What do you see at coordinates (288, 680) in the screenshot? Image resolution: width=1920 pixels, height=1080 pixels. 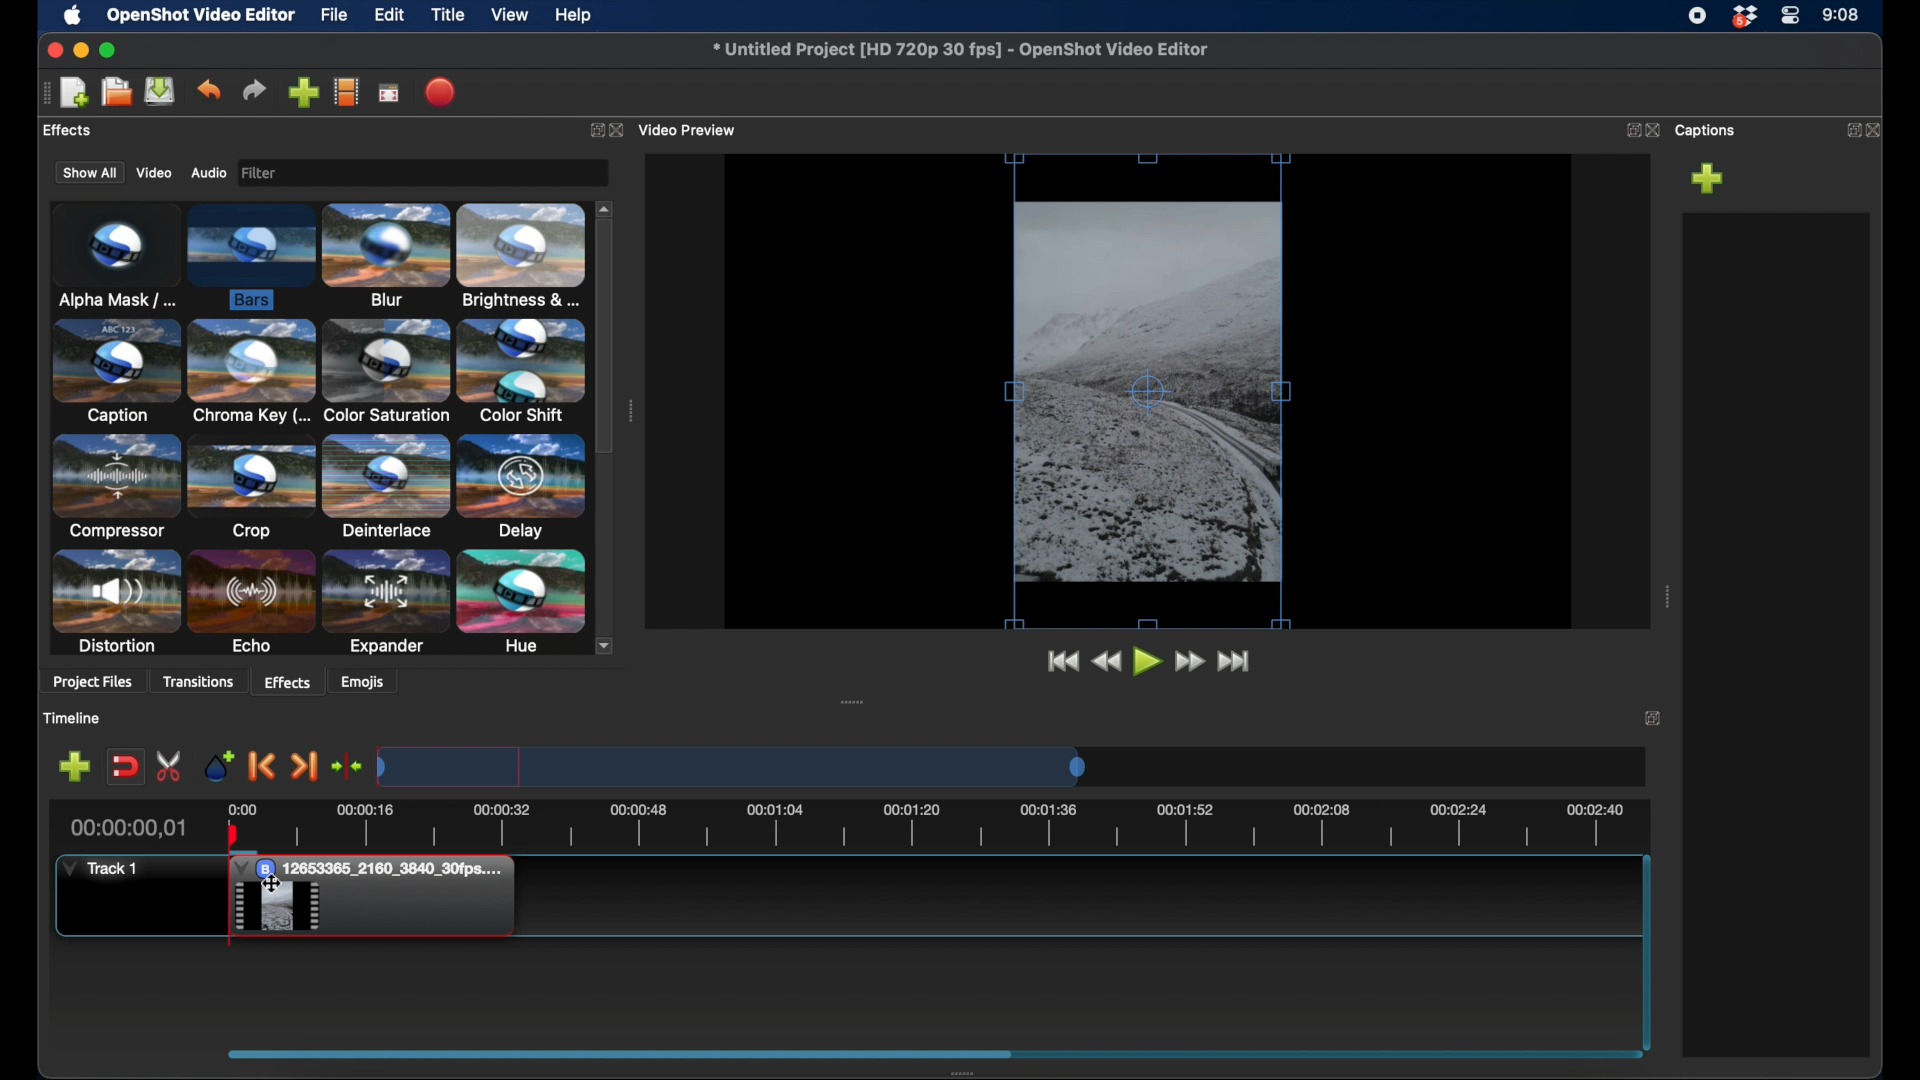 I see `effects` at bounding box center [288, 680].